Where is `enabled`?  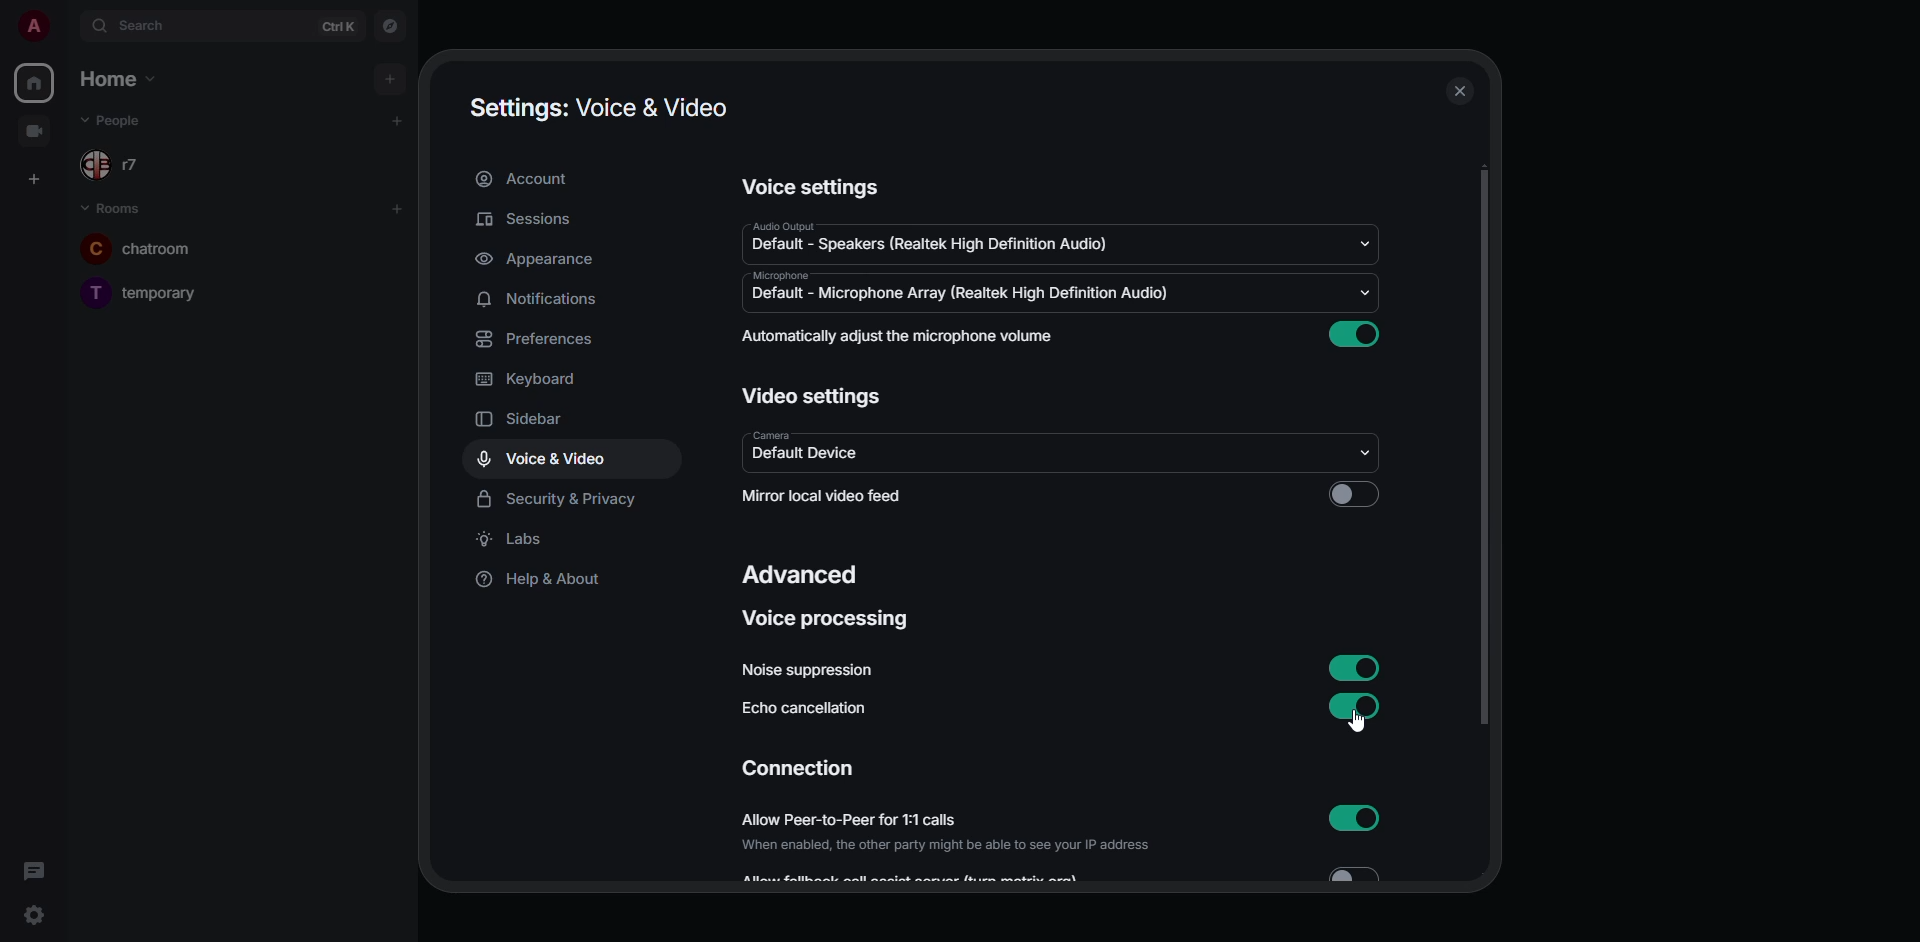 enabled is located at coordinates (1354, 704).